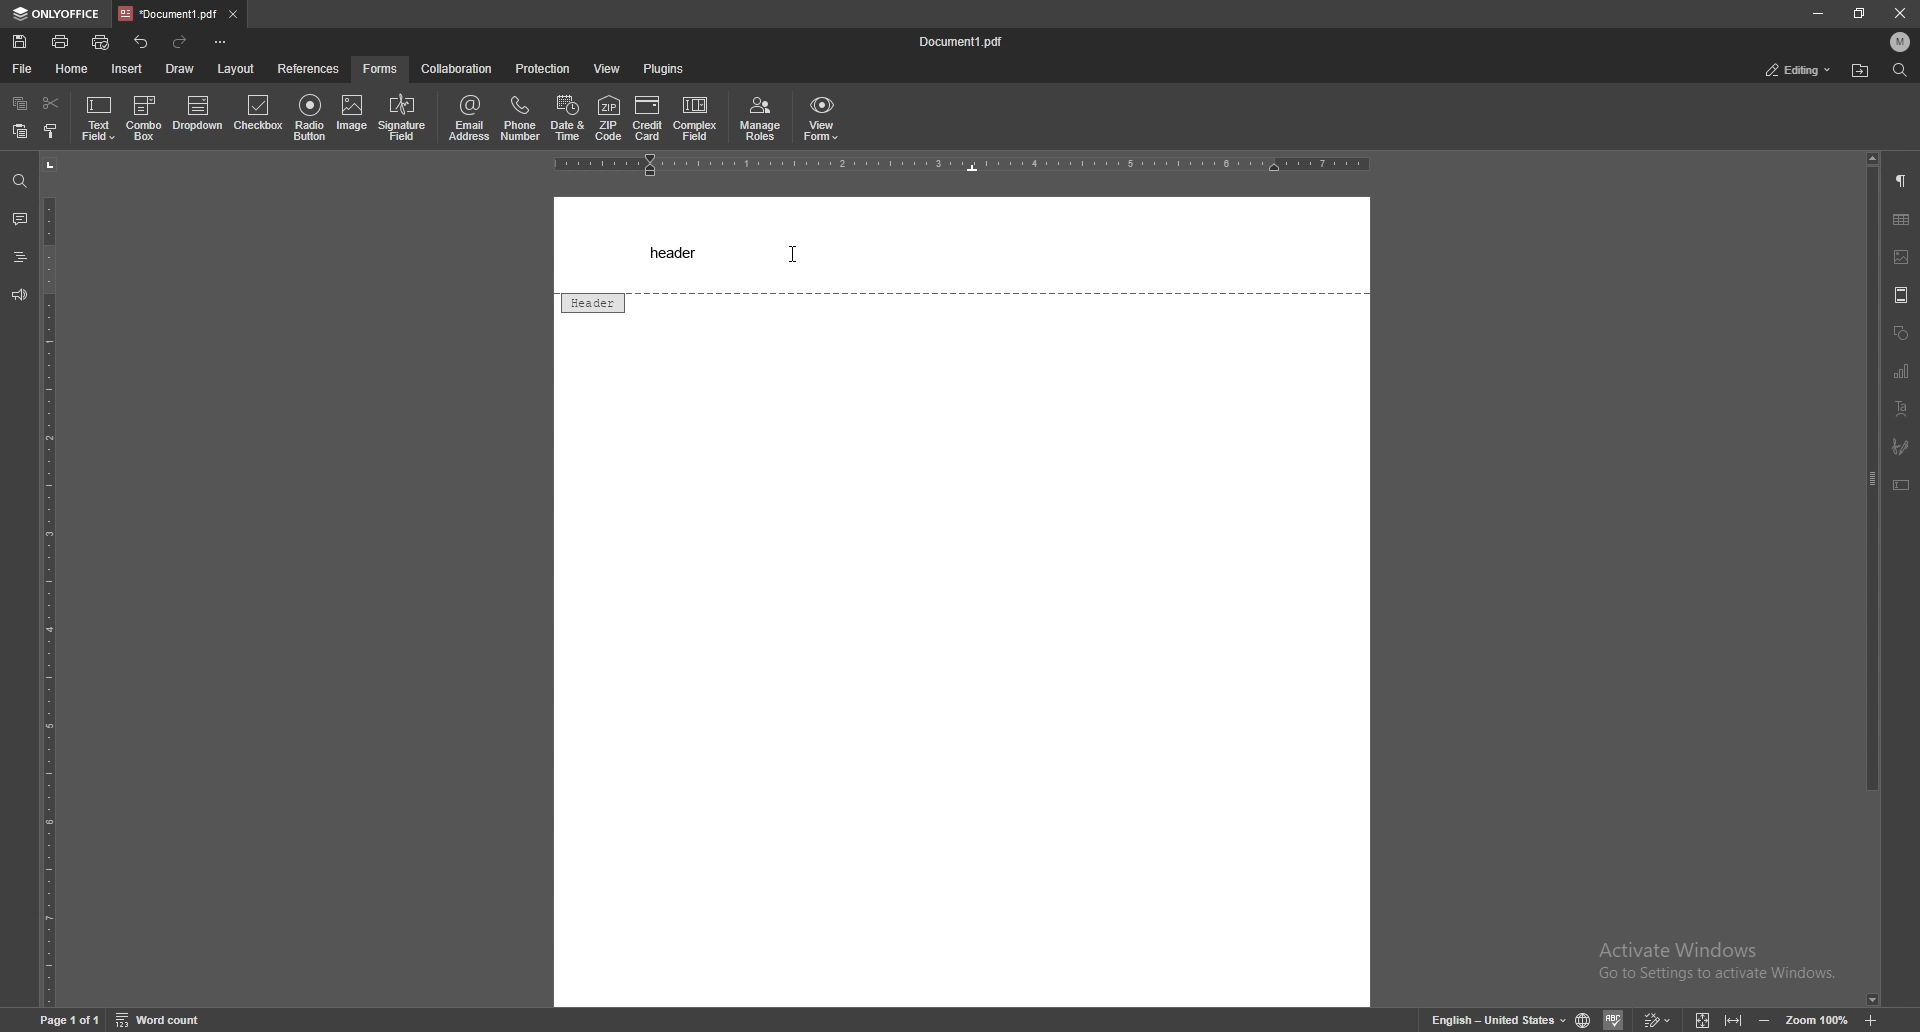 This screenshot has height=1032, width=1920. What do you see at coordinates (310, 115) in the screenshot?
I see `radio button` at bounding box center [310, 115].